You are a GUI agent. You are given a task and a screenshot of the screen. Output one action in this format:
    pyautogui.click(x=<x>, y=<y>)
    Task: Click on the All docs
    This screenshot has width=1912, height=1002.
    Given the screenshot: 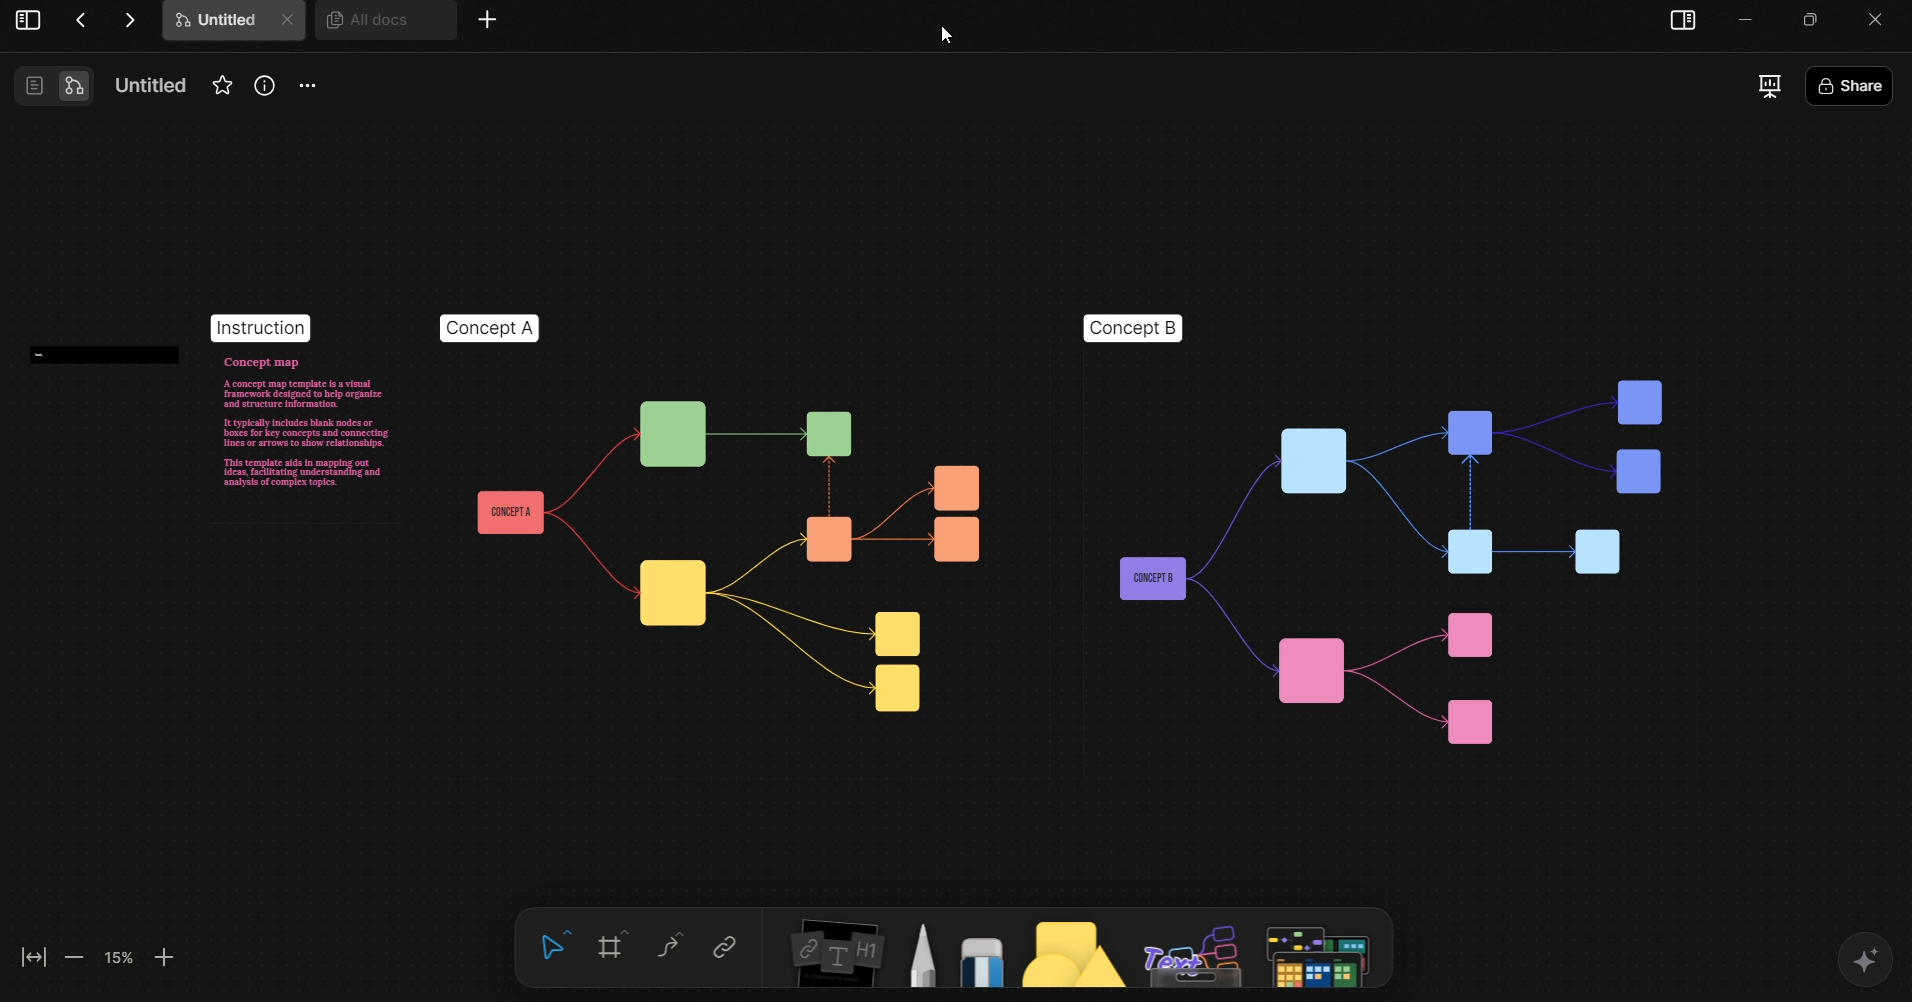 What is the action you would take?
    pyautogui.click(x=382, y=29)
    